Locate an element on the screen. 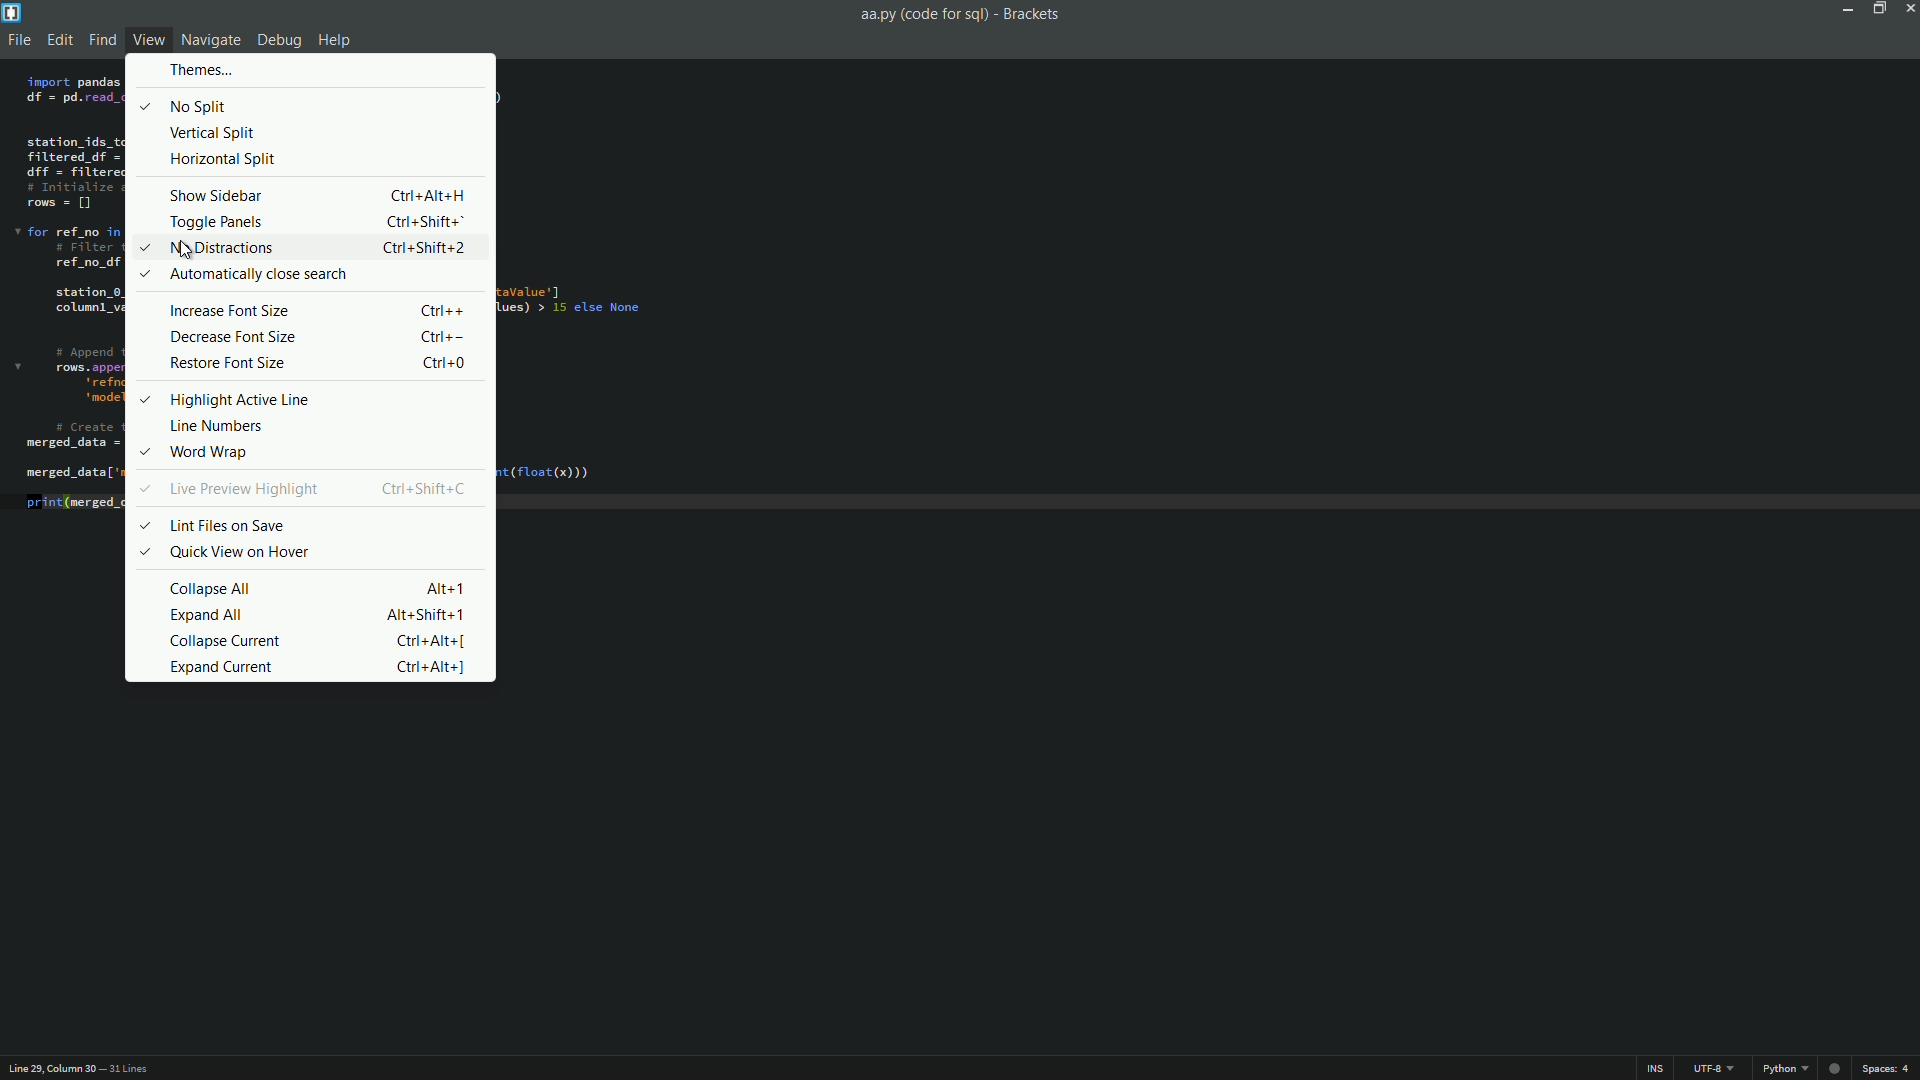  Collapse current is located at coordinates (326, 640).